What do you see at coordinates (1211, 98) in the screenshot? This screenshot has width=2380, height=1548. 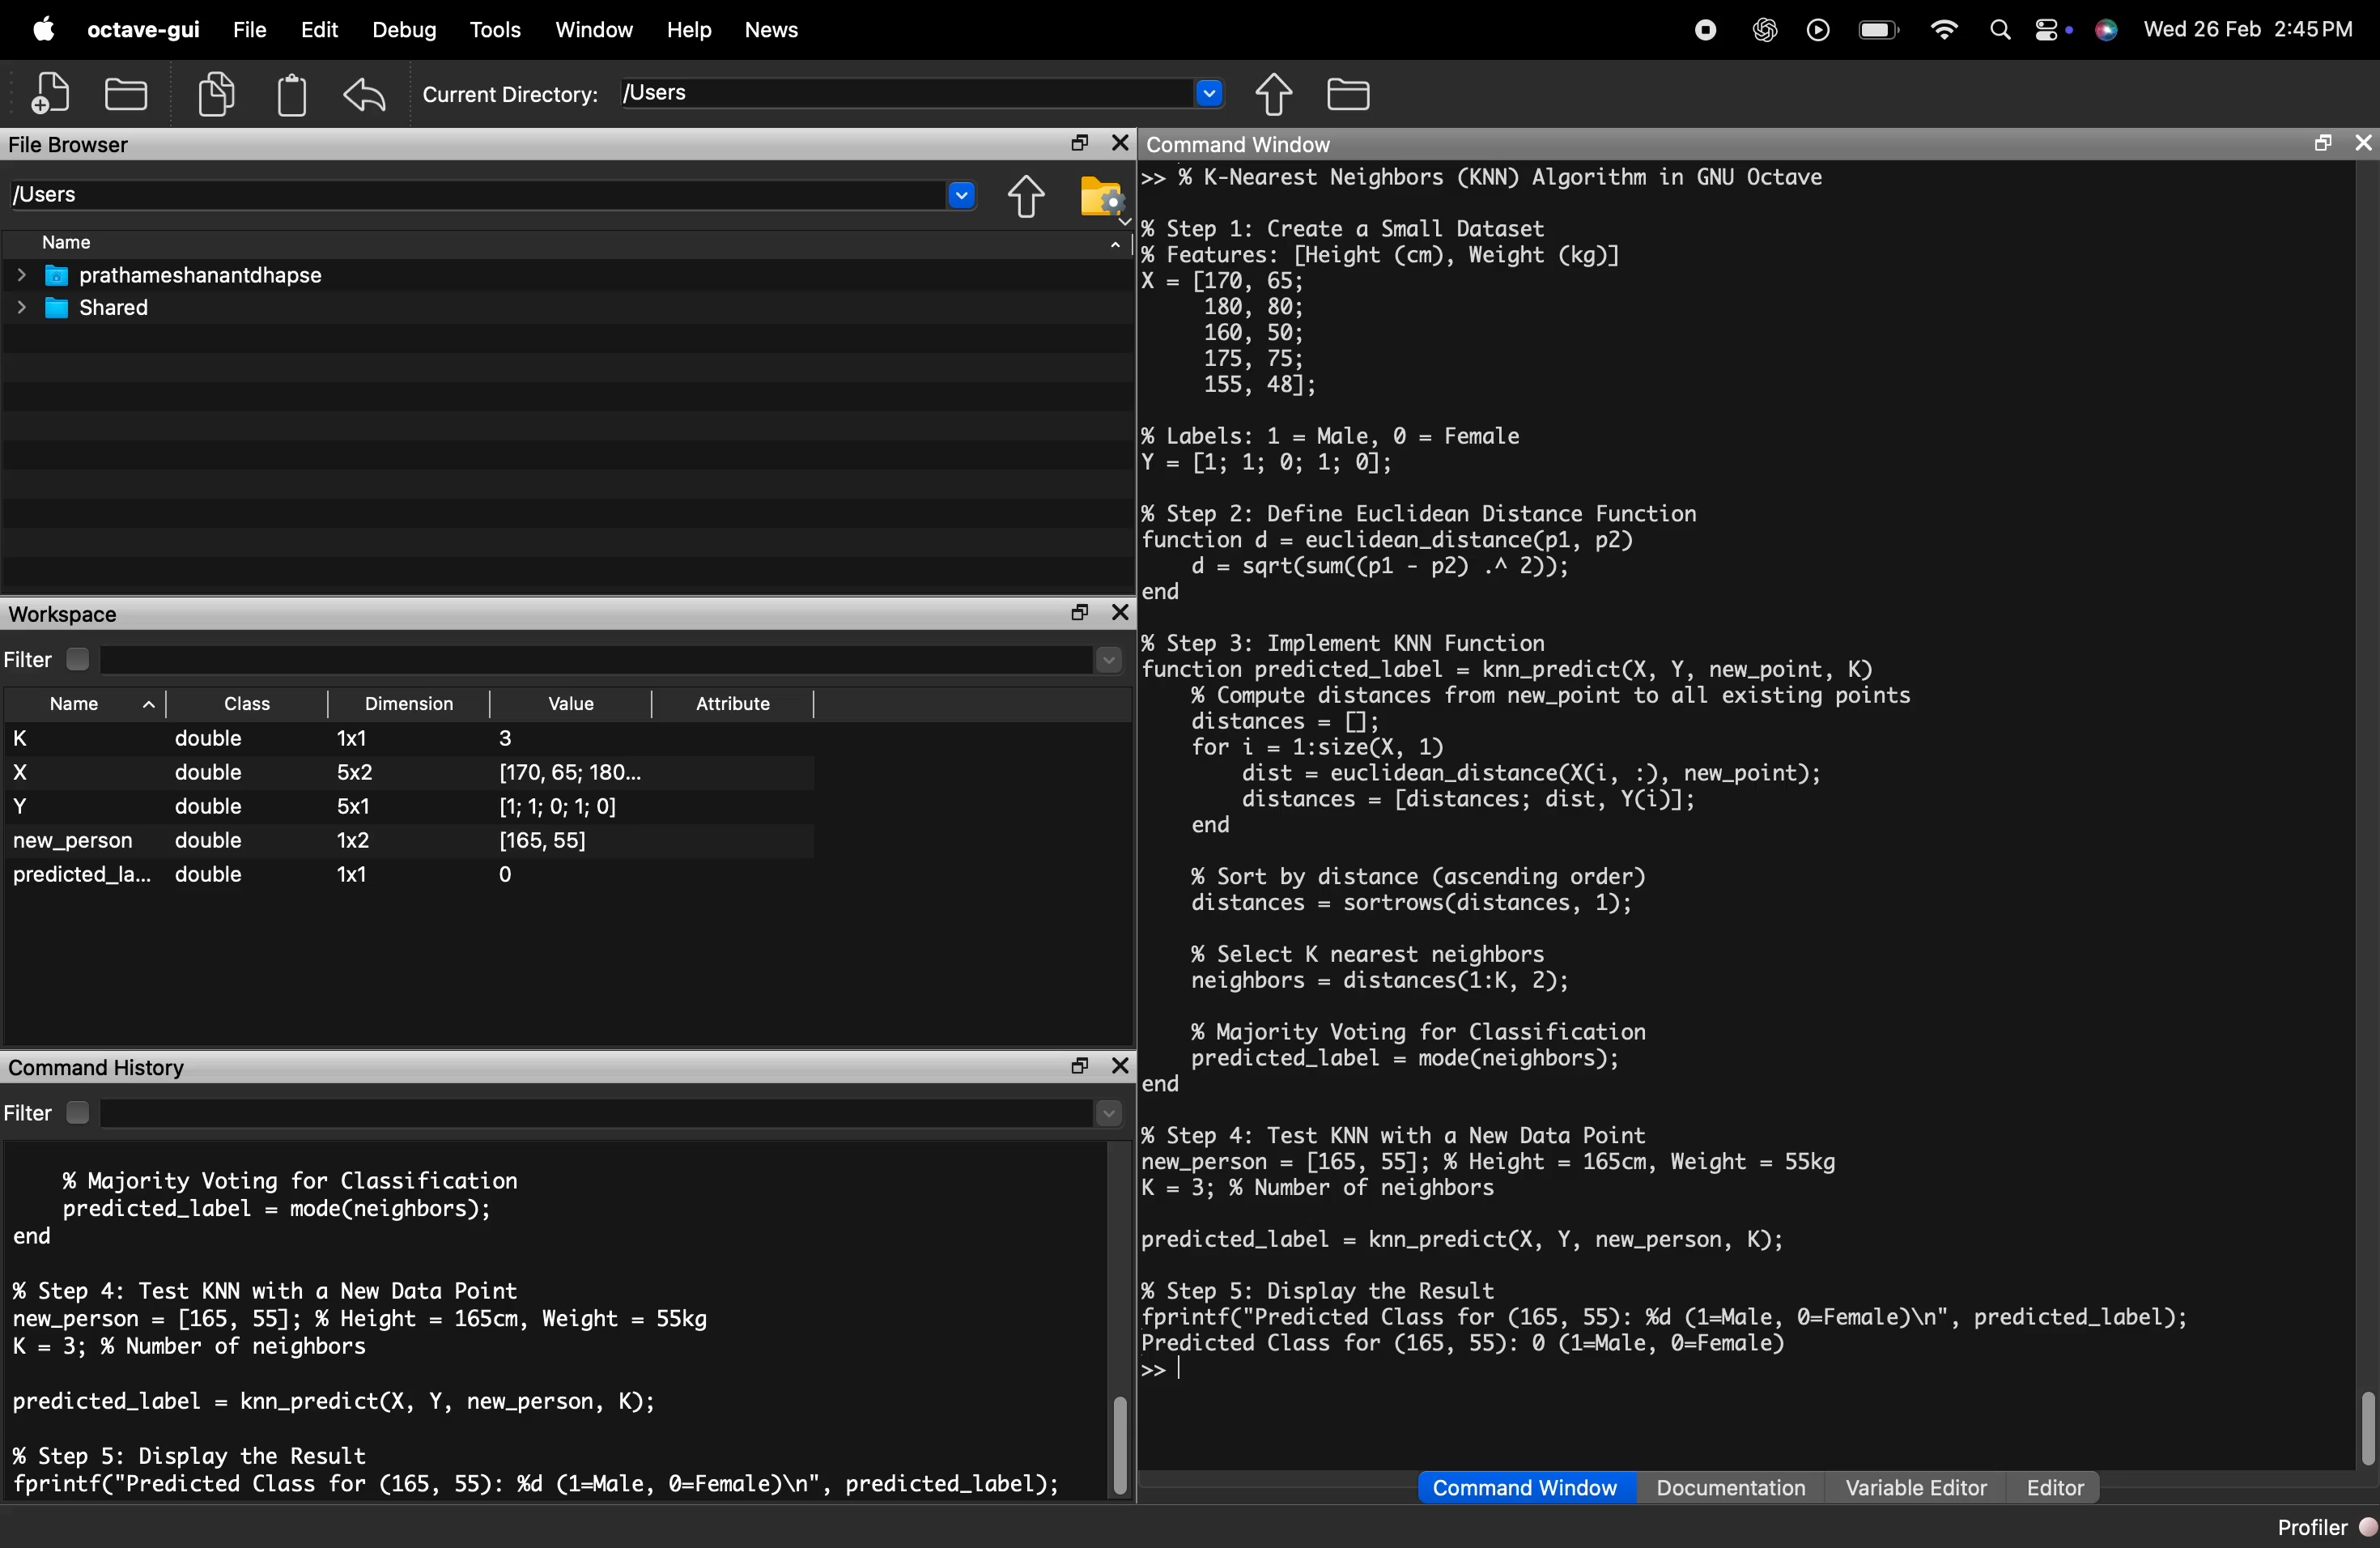 I see `dropdown` at bounding box center [1211, 98].